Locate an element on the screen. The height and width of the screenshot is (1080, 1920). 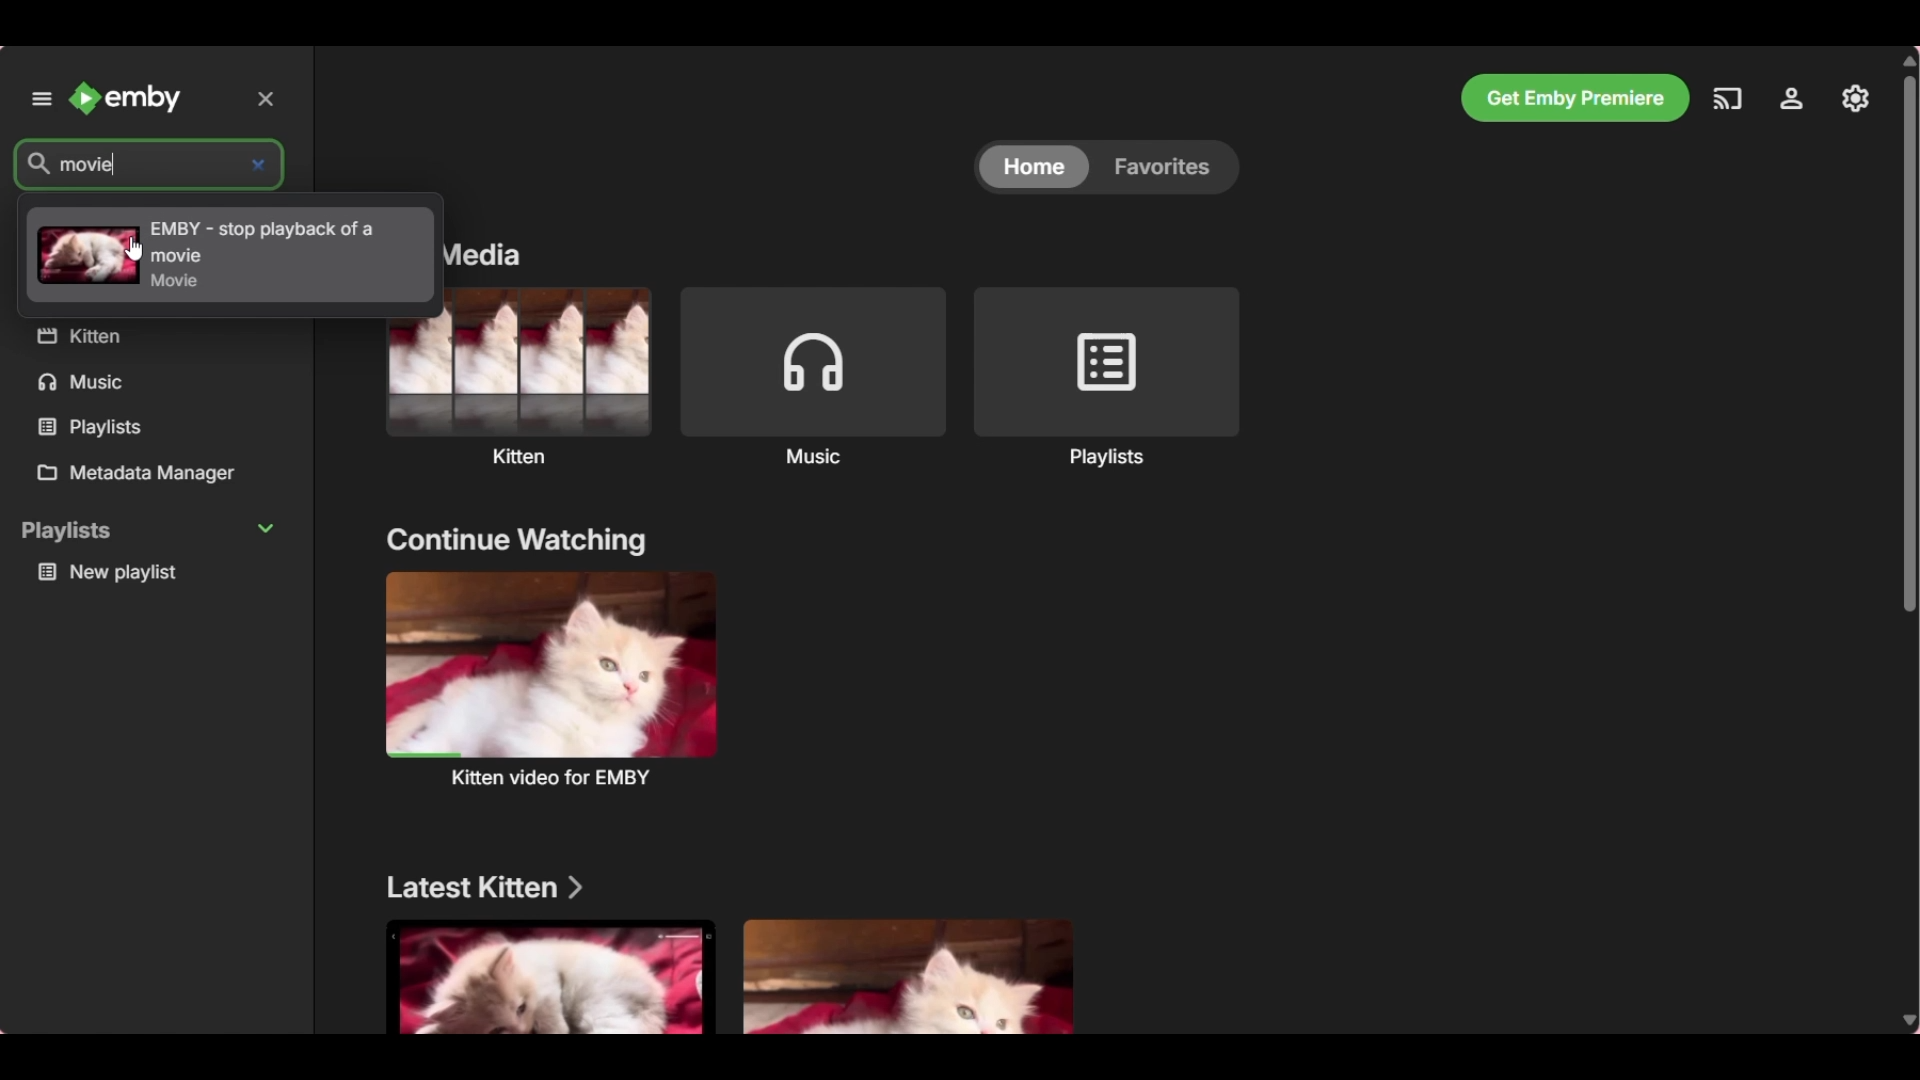
Favorites is located at coordinates (1166, 170).